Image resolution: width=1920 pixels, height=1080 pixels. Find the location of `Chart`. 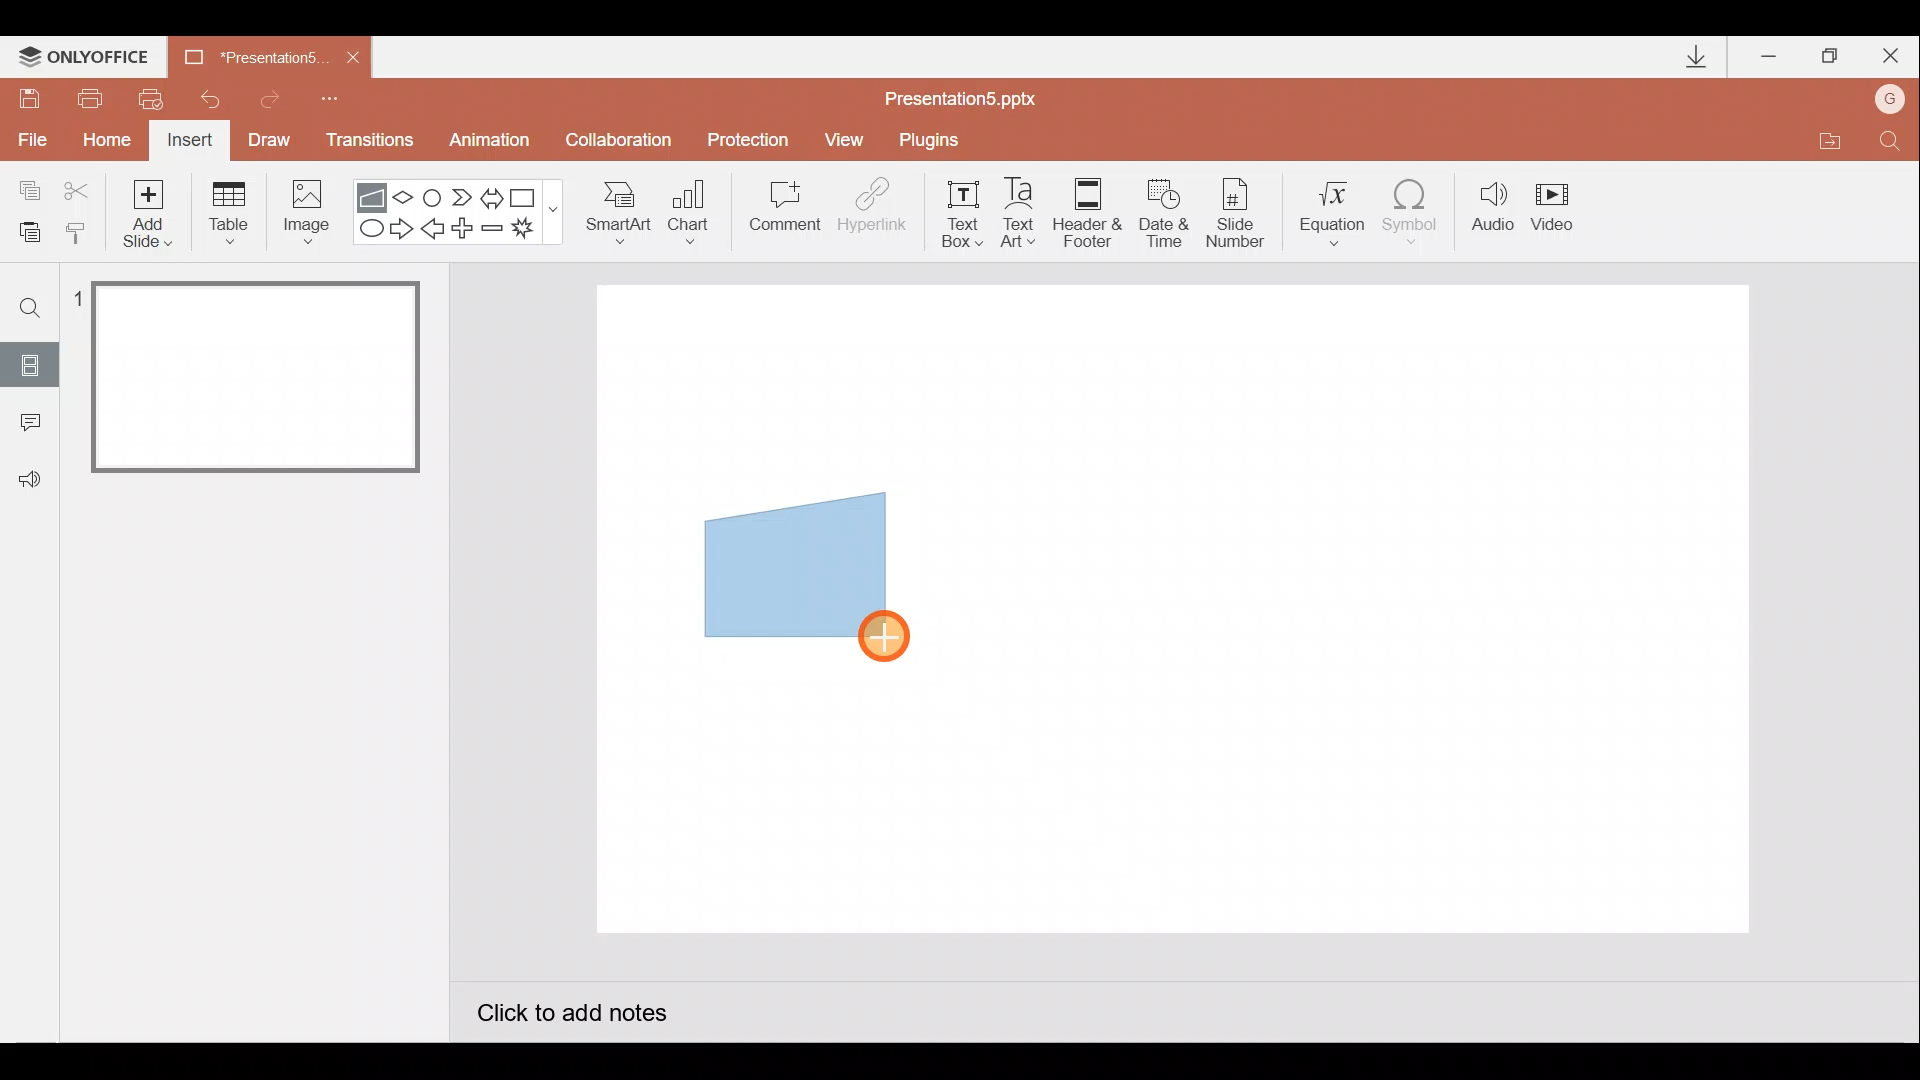

Chart is located at coordinates (689, 208).